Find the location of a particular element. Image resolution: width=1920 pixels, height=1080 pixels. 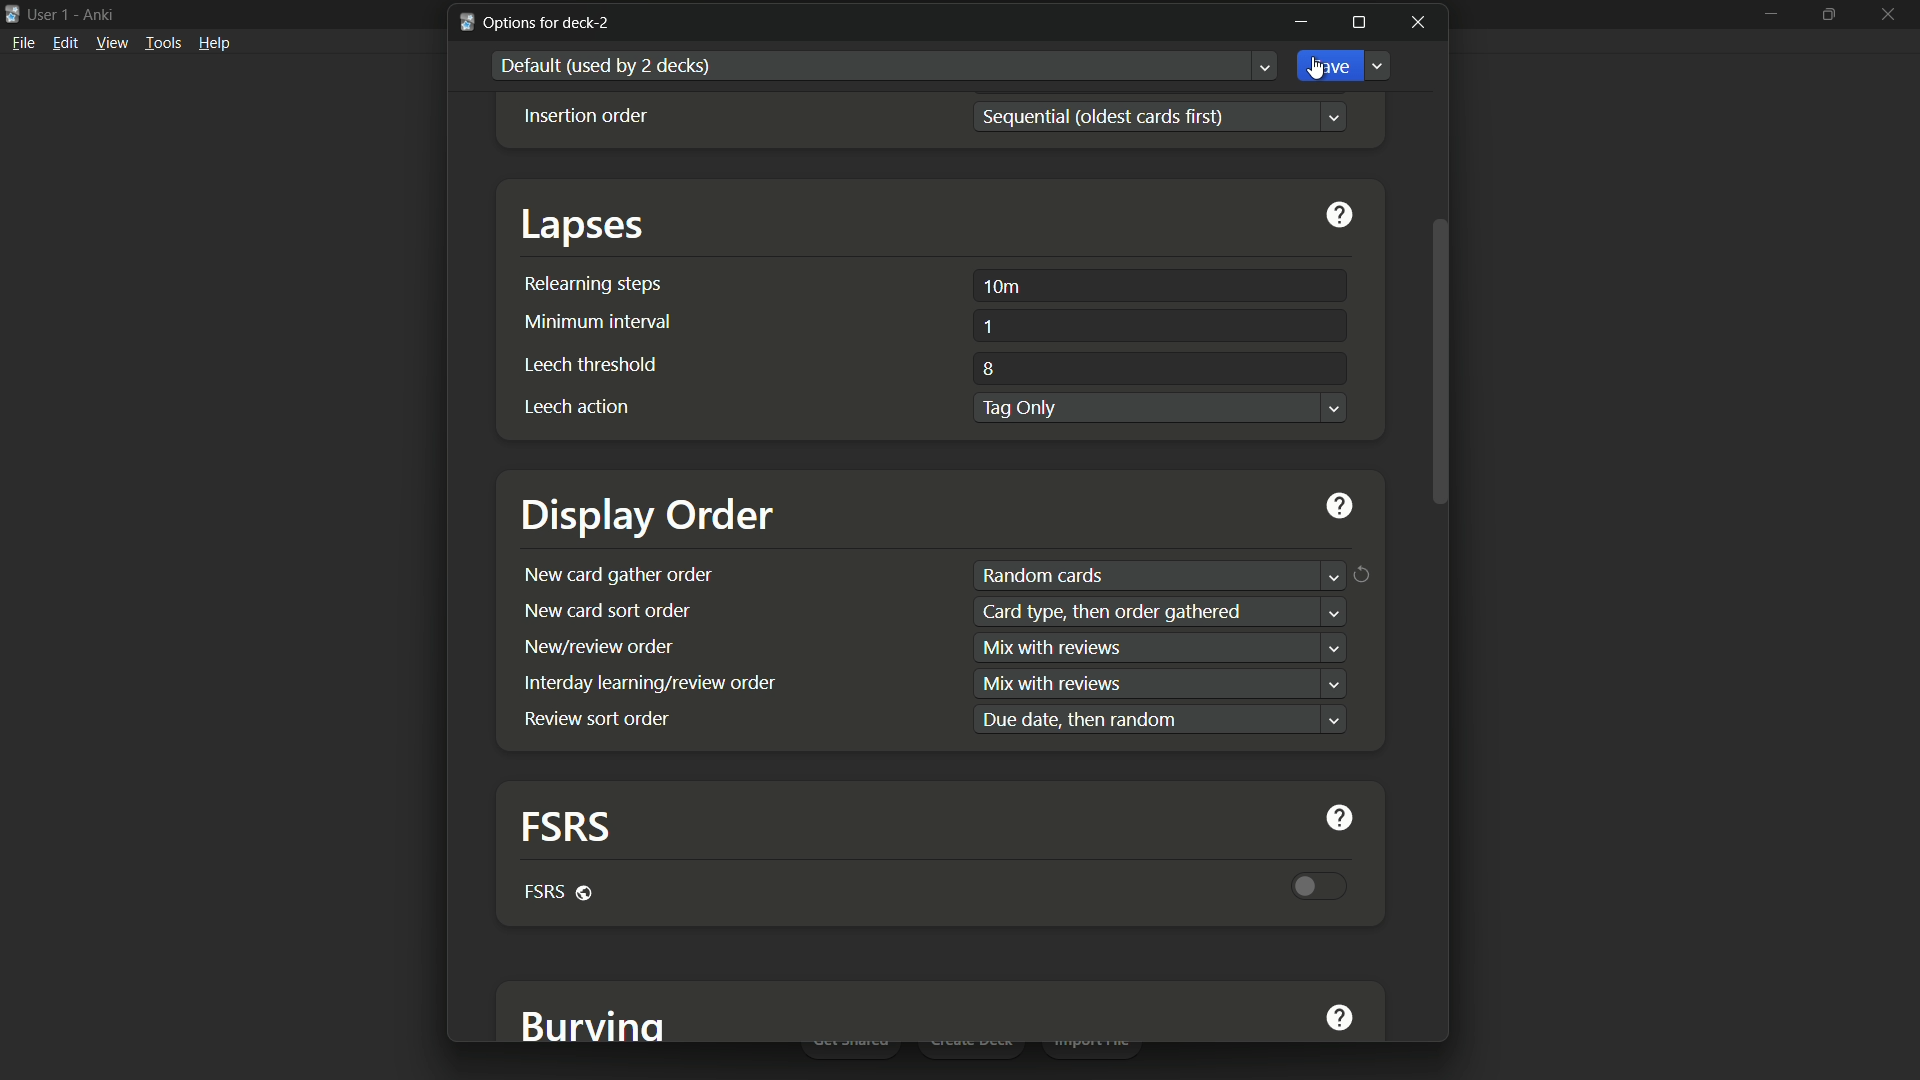

default used by 2 decks is located at coordinates (608, 65).